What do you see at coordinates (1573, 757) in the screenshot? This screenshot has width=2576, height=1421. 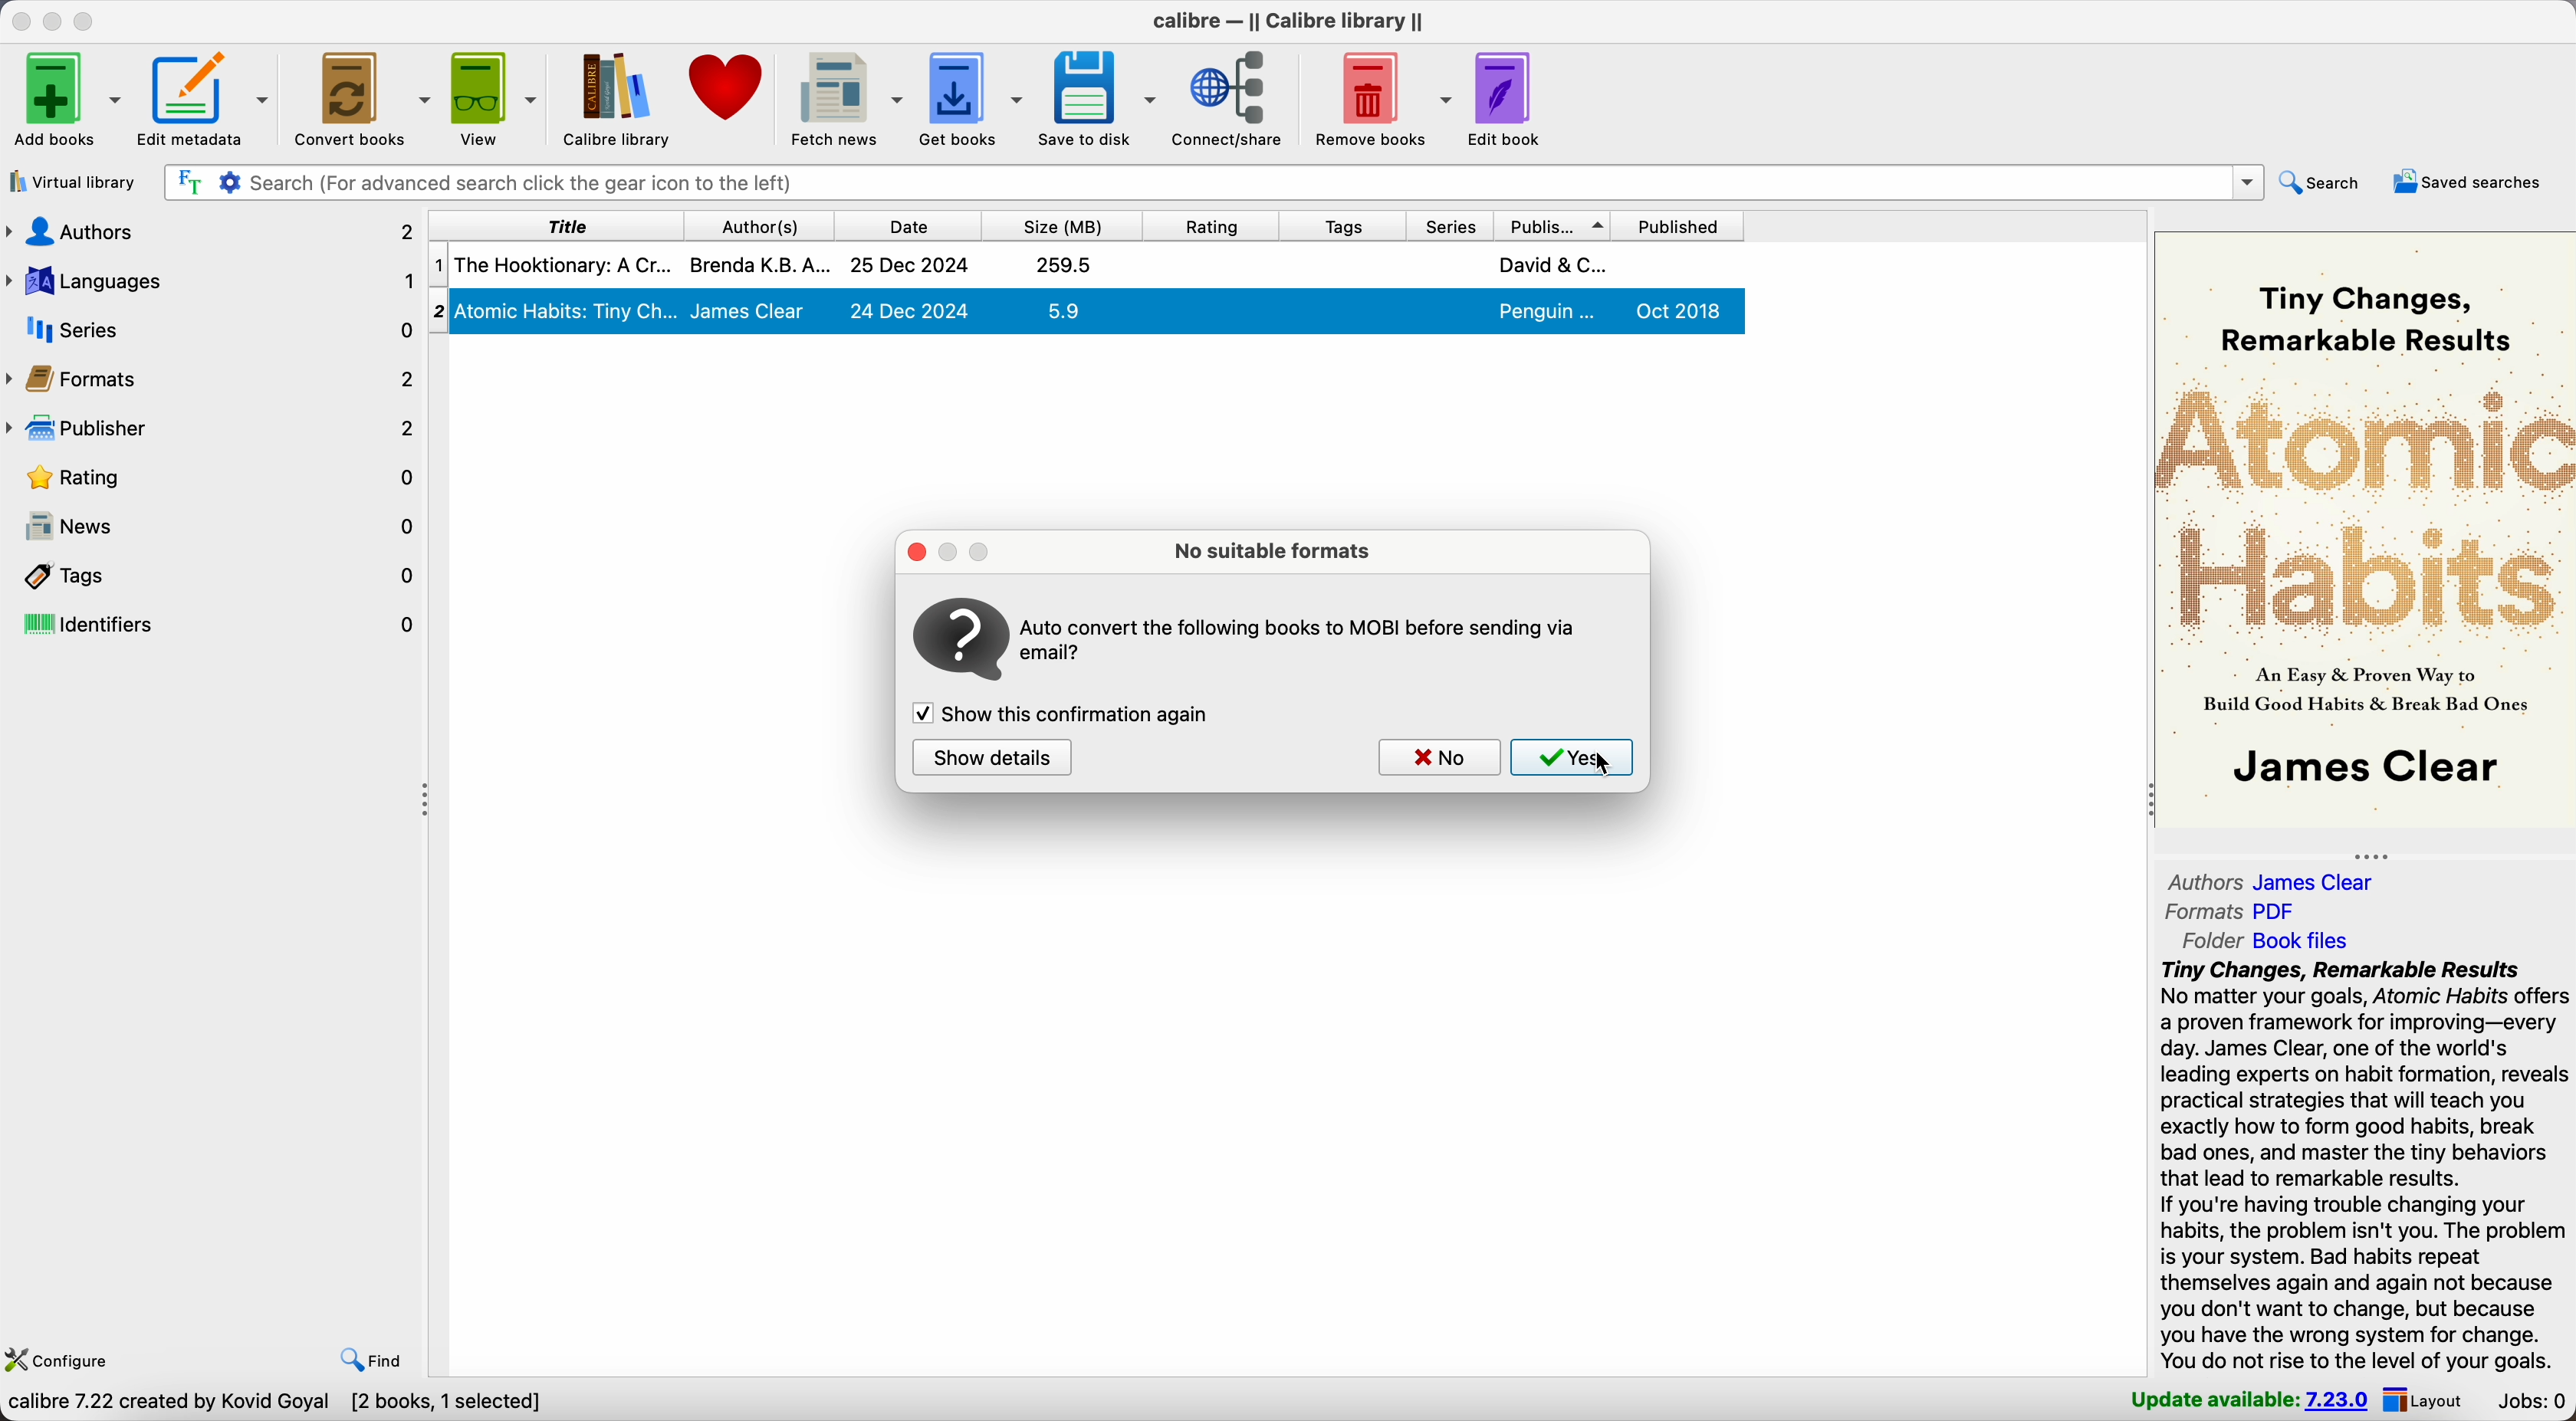 I see `Yes` at bounding box center [1573, 757].